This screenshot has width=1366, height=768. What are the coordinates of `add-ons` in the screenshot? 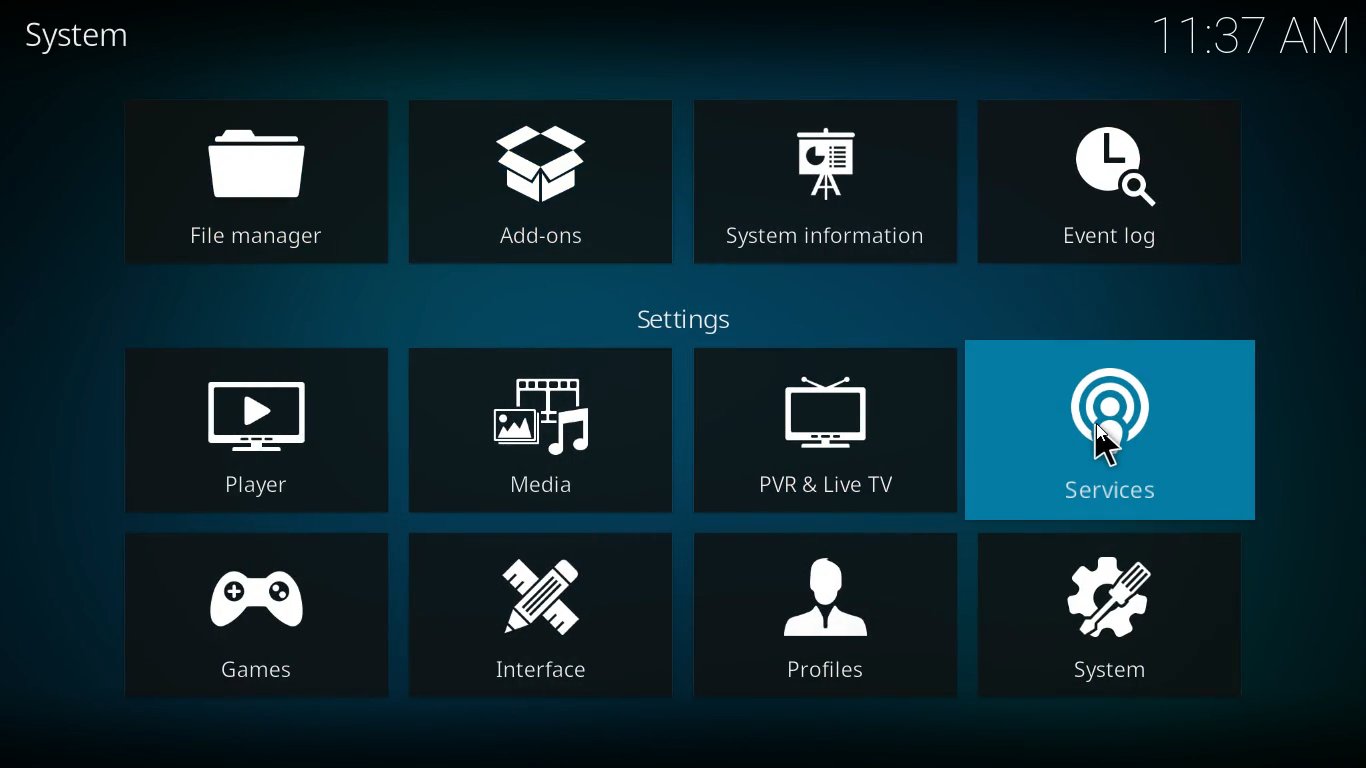 It's located at (544, 178).